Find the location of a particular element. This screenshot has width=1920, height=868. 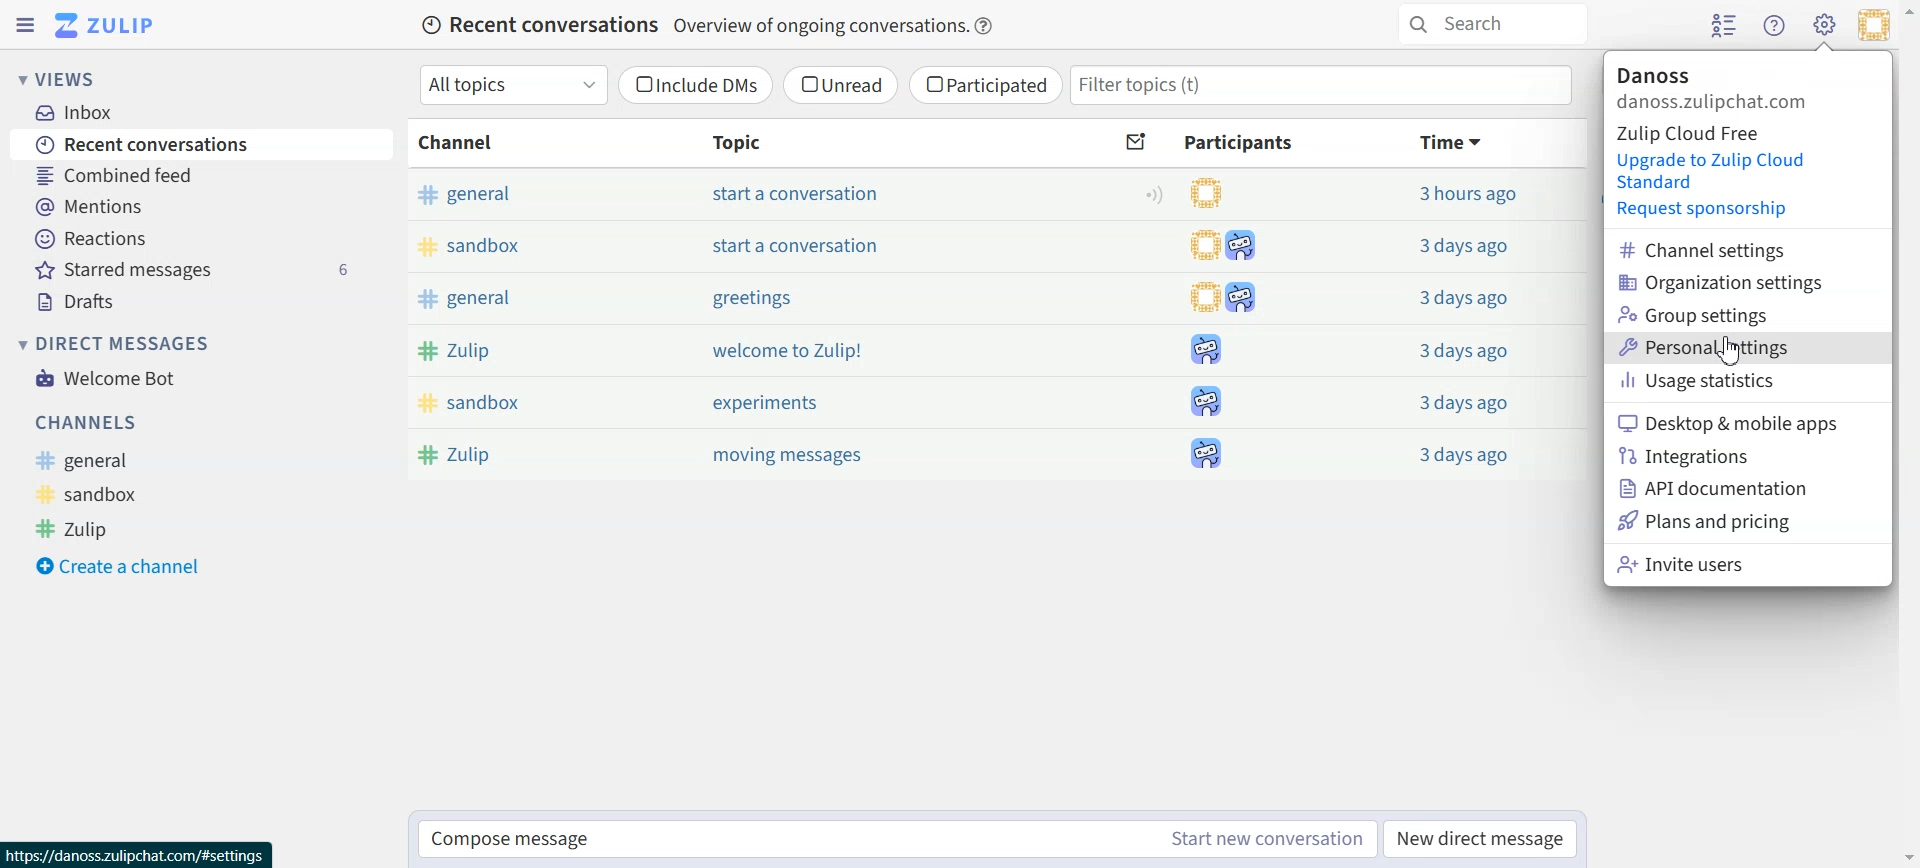

participants is located at coordinates (1205, 453).